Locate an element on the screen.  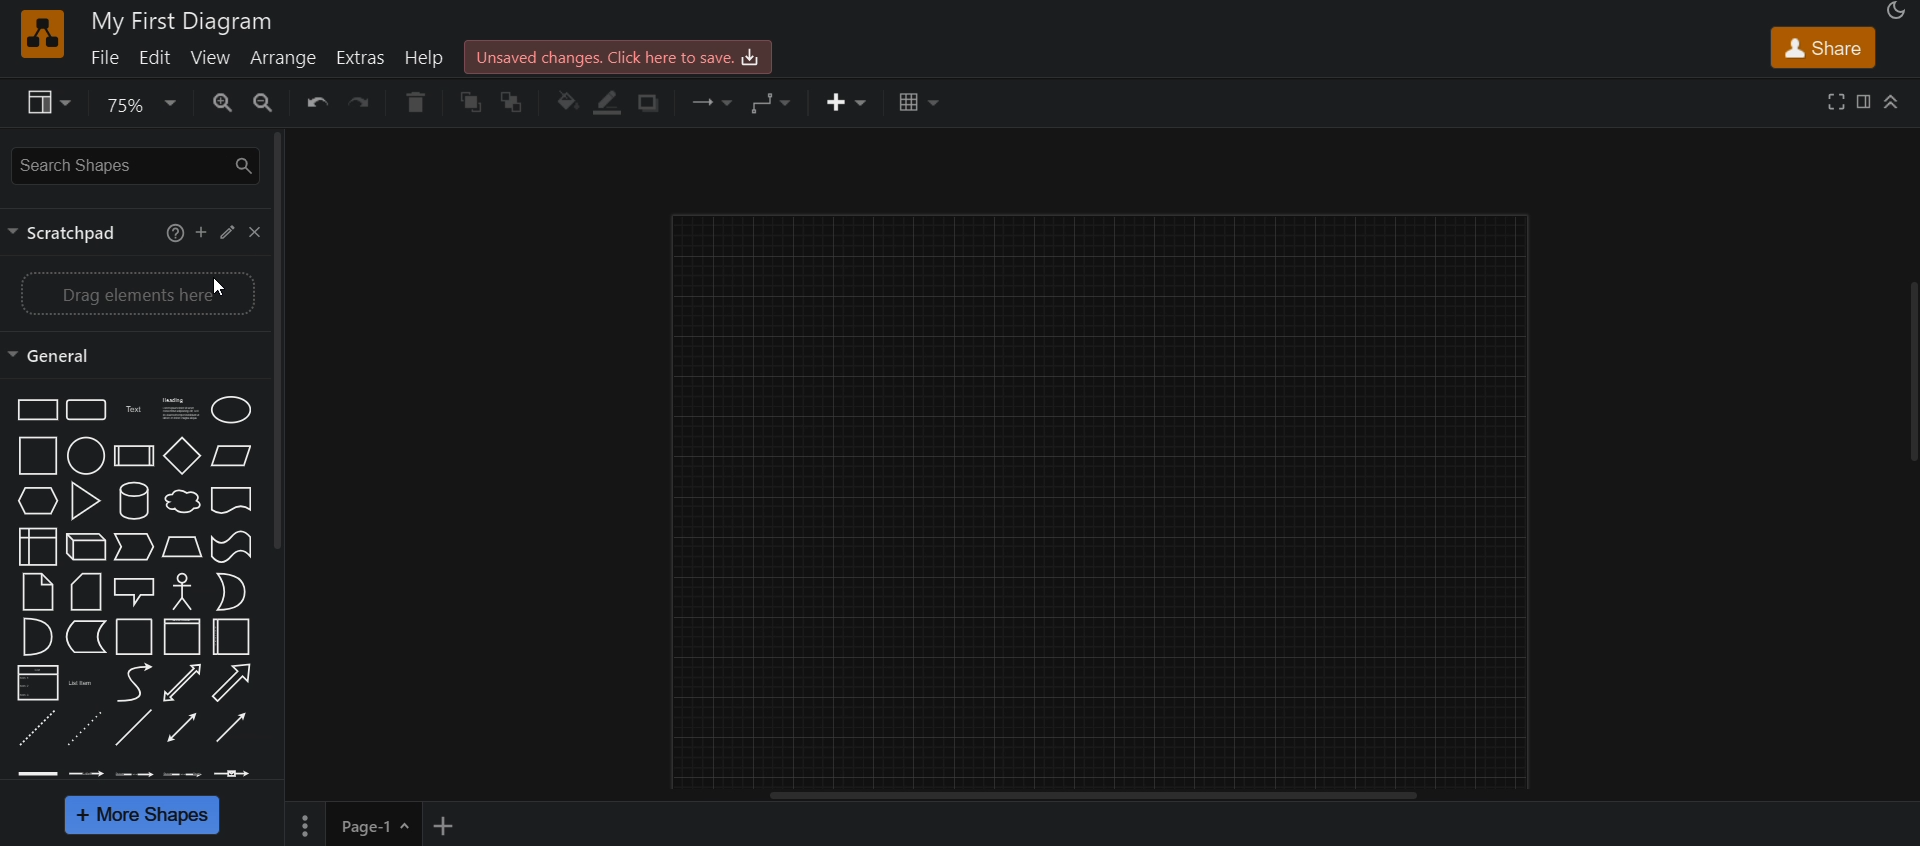
connection is located at coordinates (714, 102).